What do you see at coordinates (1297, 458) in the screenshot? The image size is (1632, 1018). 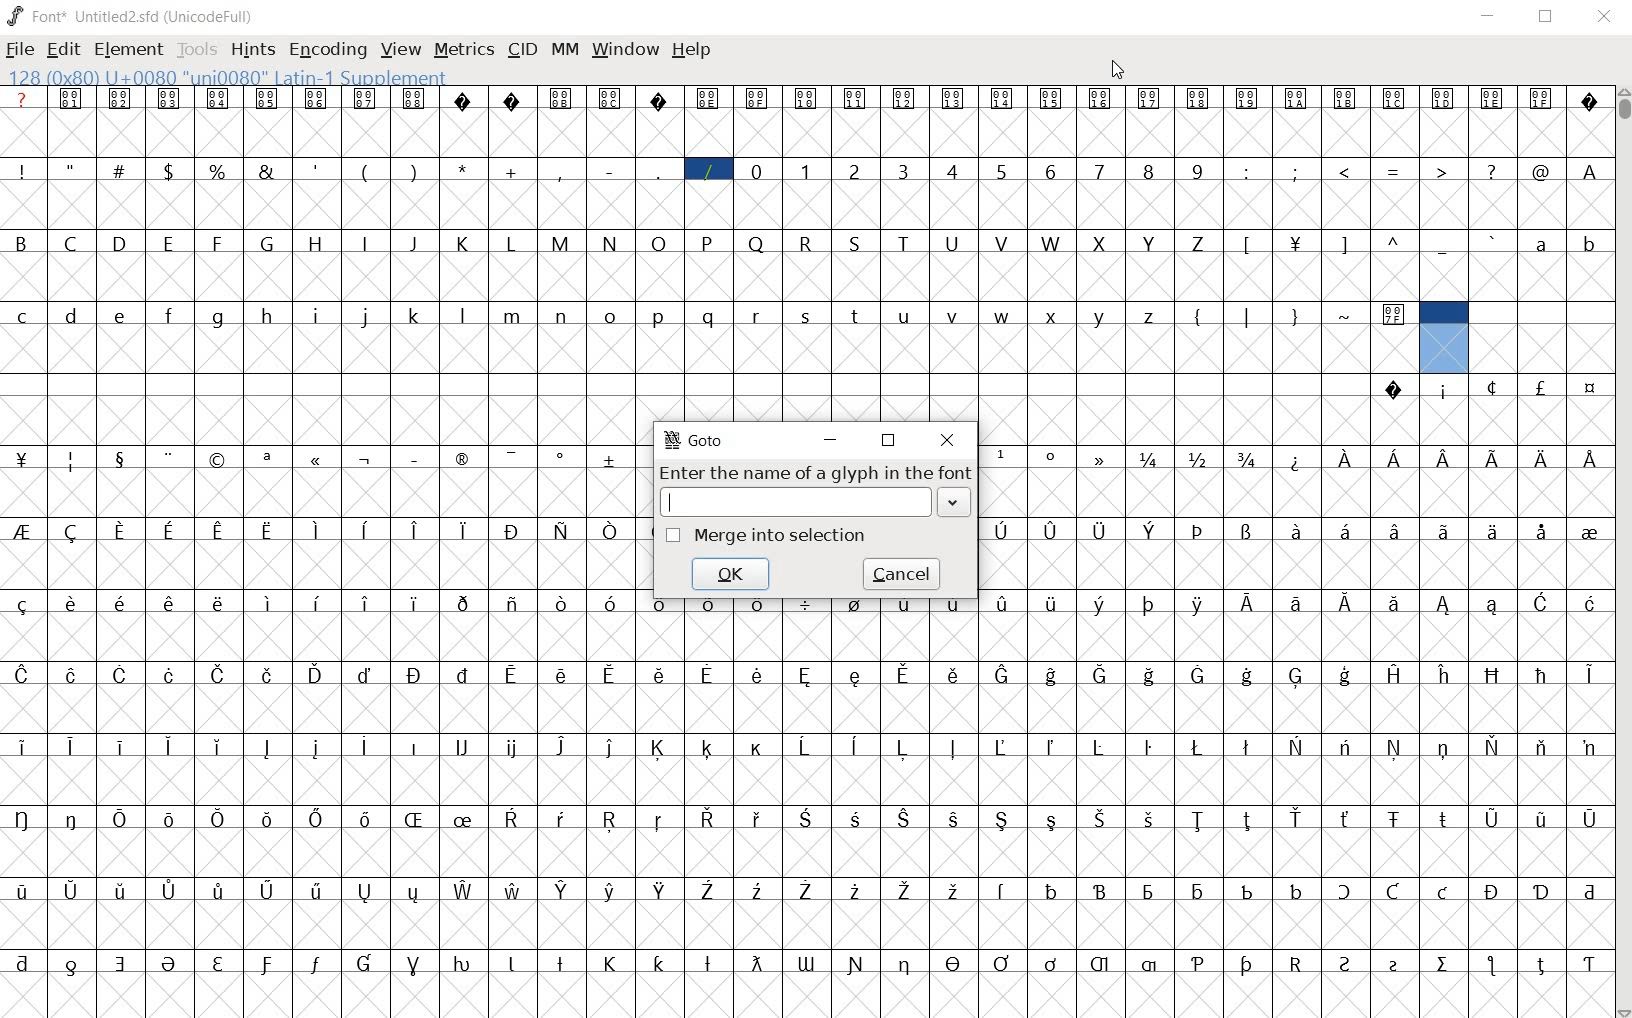 I see `Symbol` at bounding box center [1297, 458].